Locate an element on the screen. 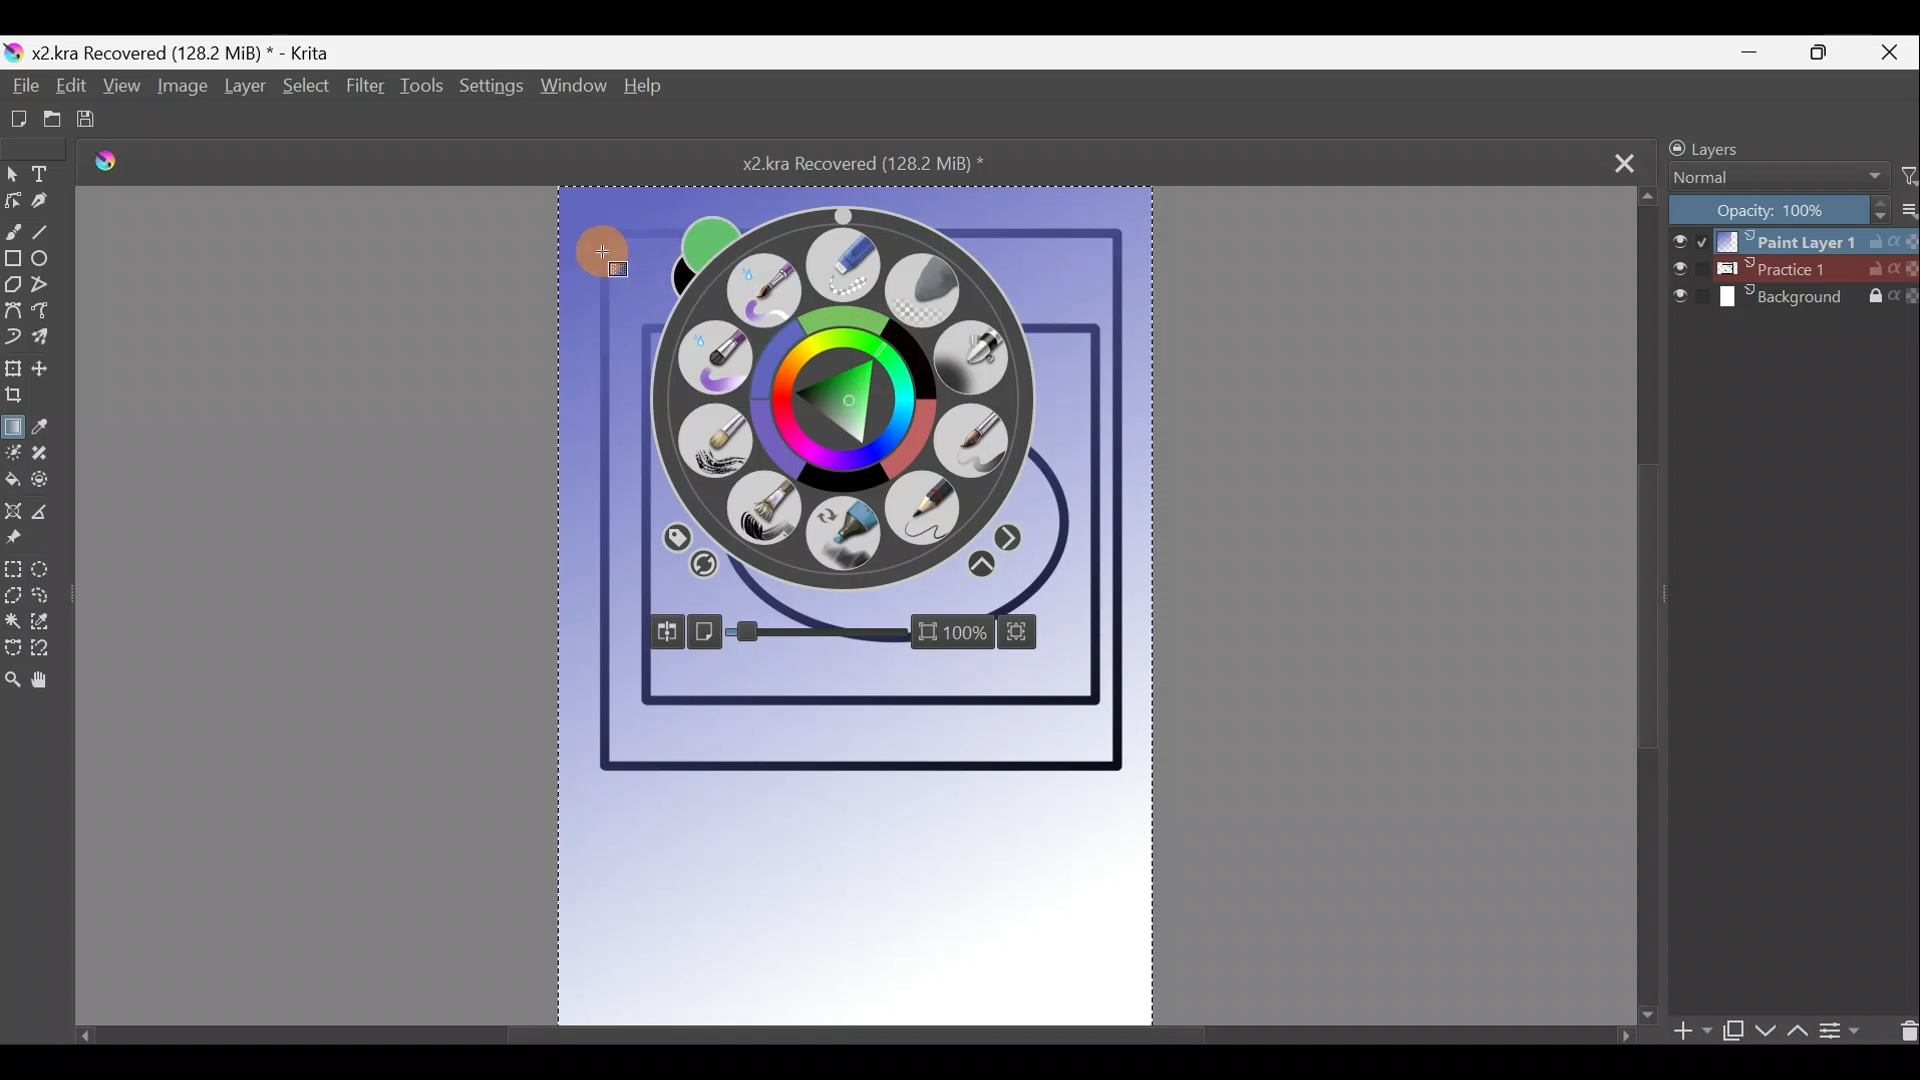  Move a layer is located at coordinates (50, 368).